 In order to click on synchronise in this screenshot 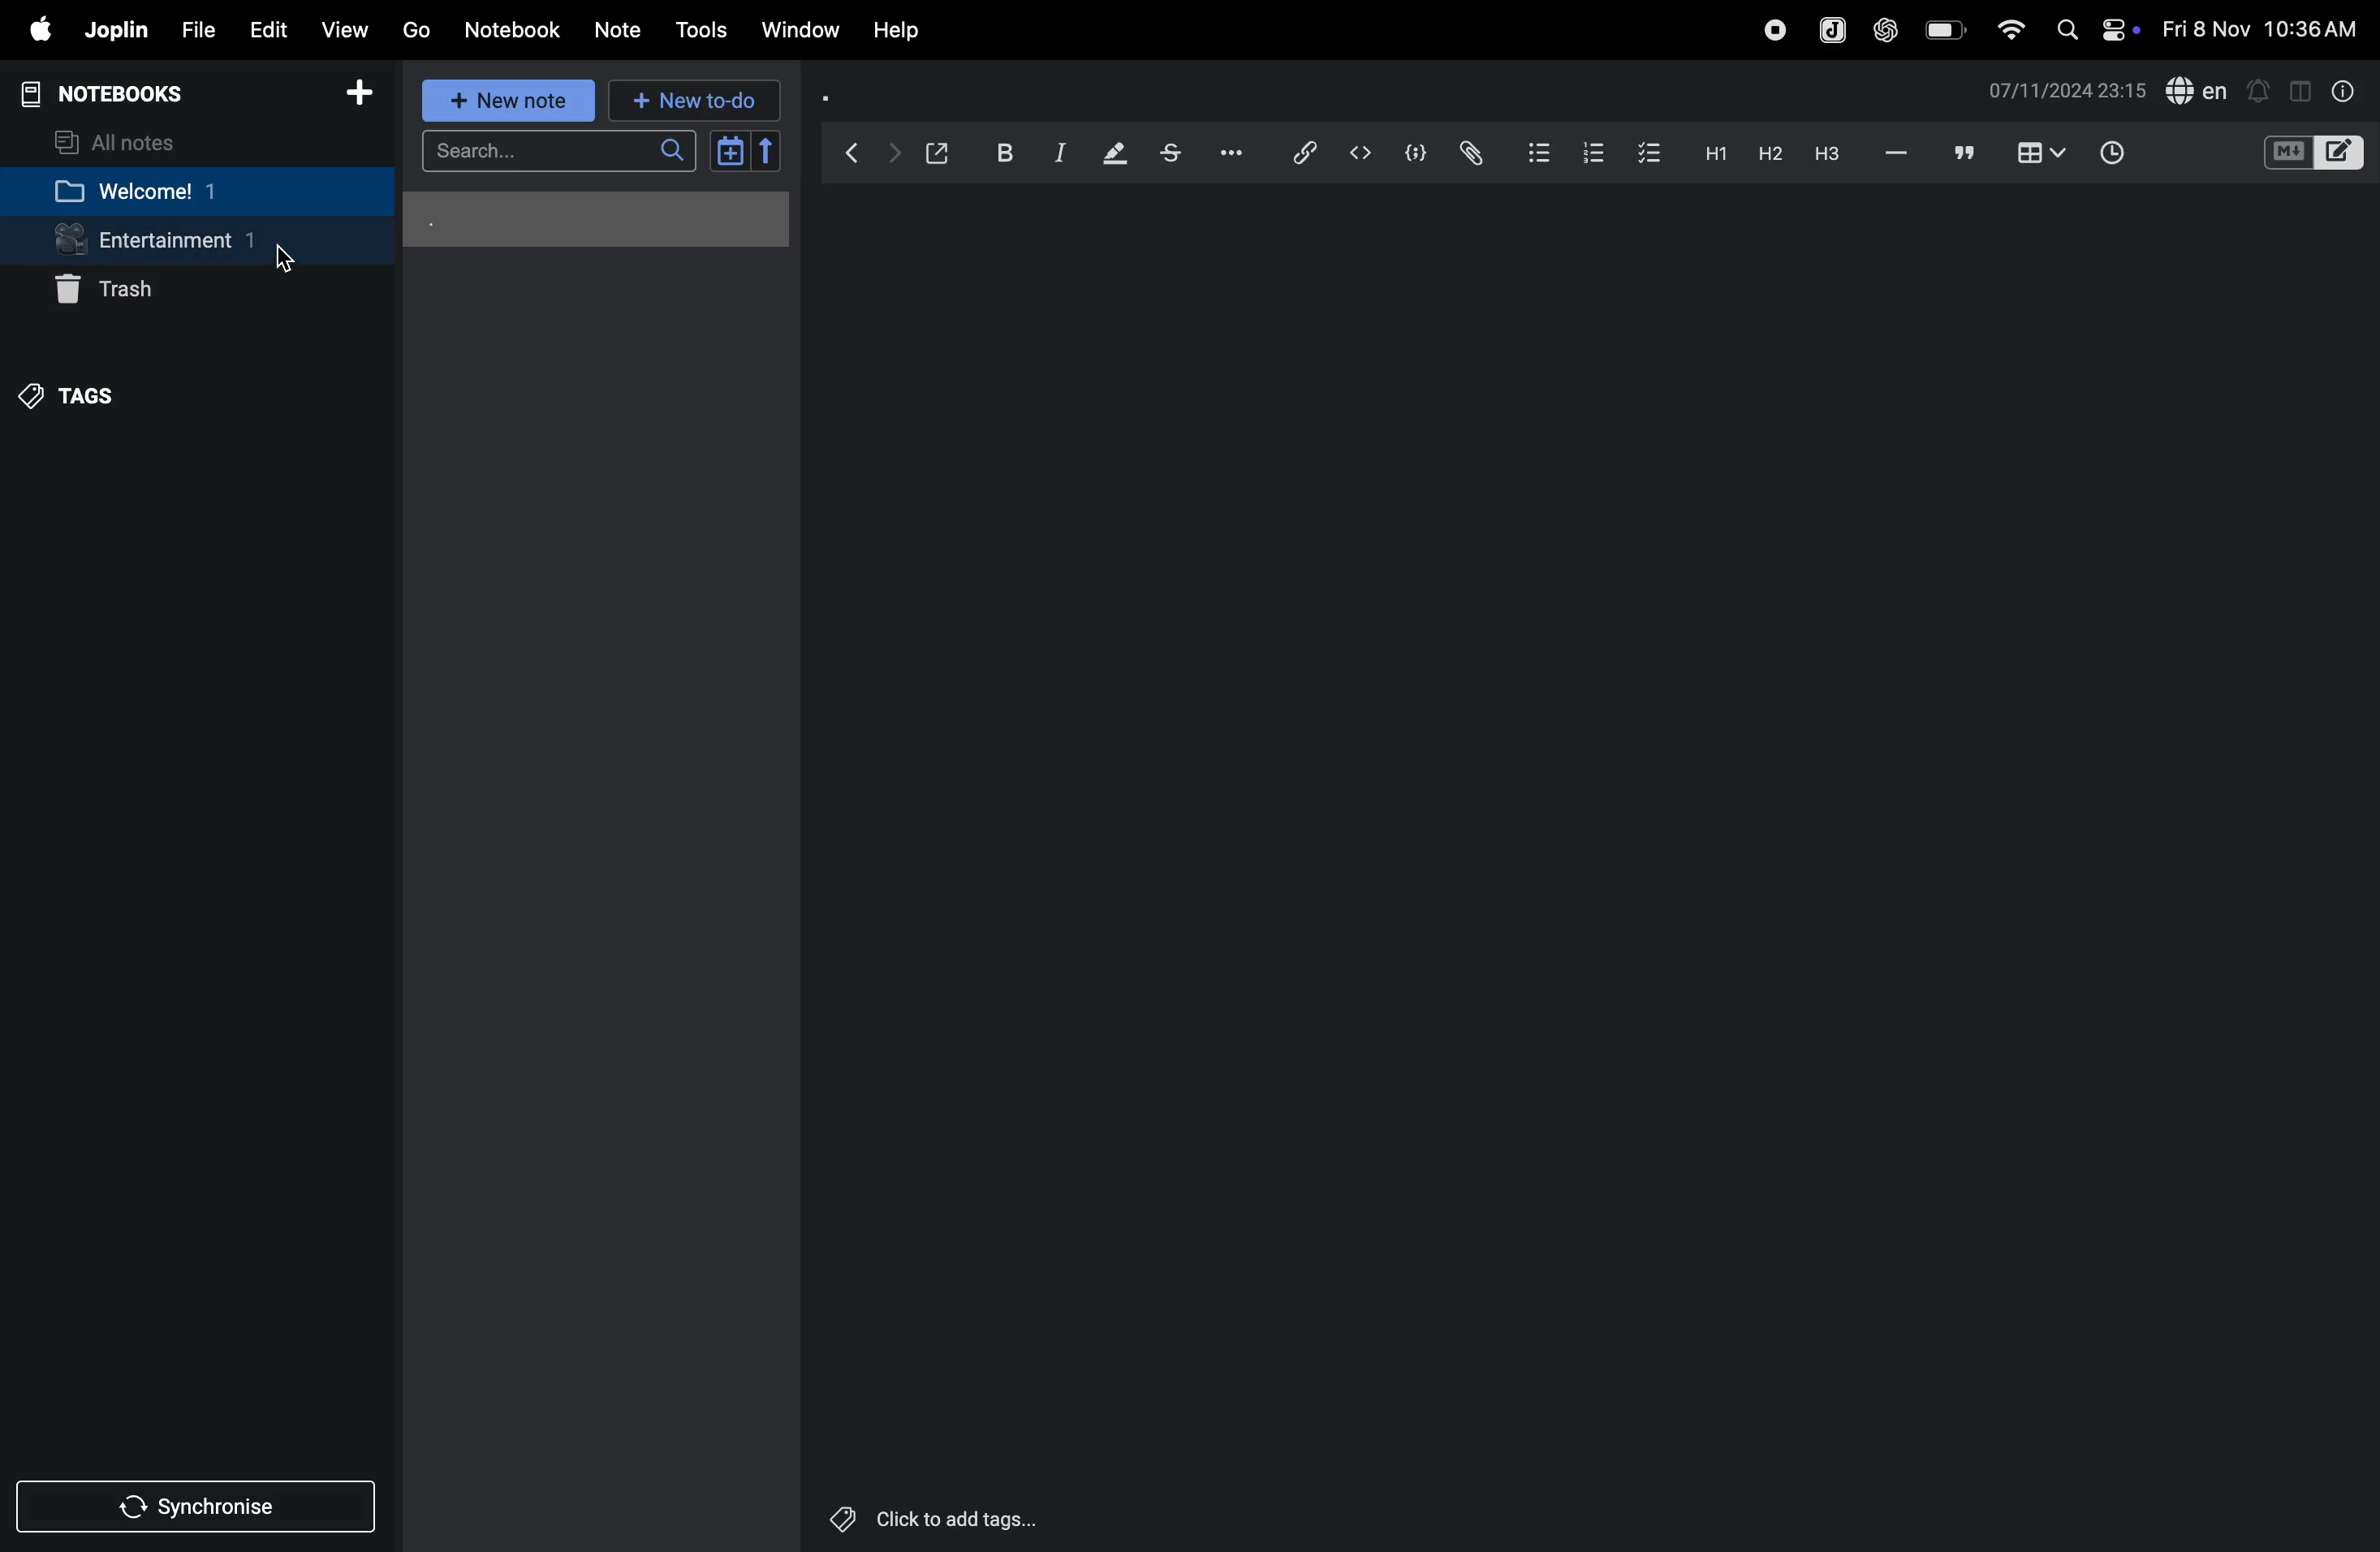, I will do `click(201, 1509)`.